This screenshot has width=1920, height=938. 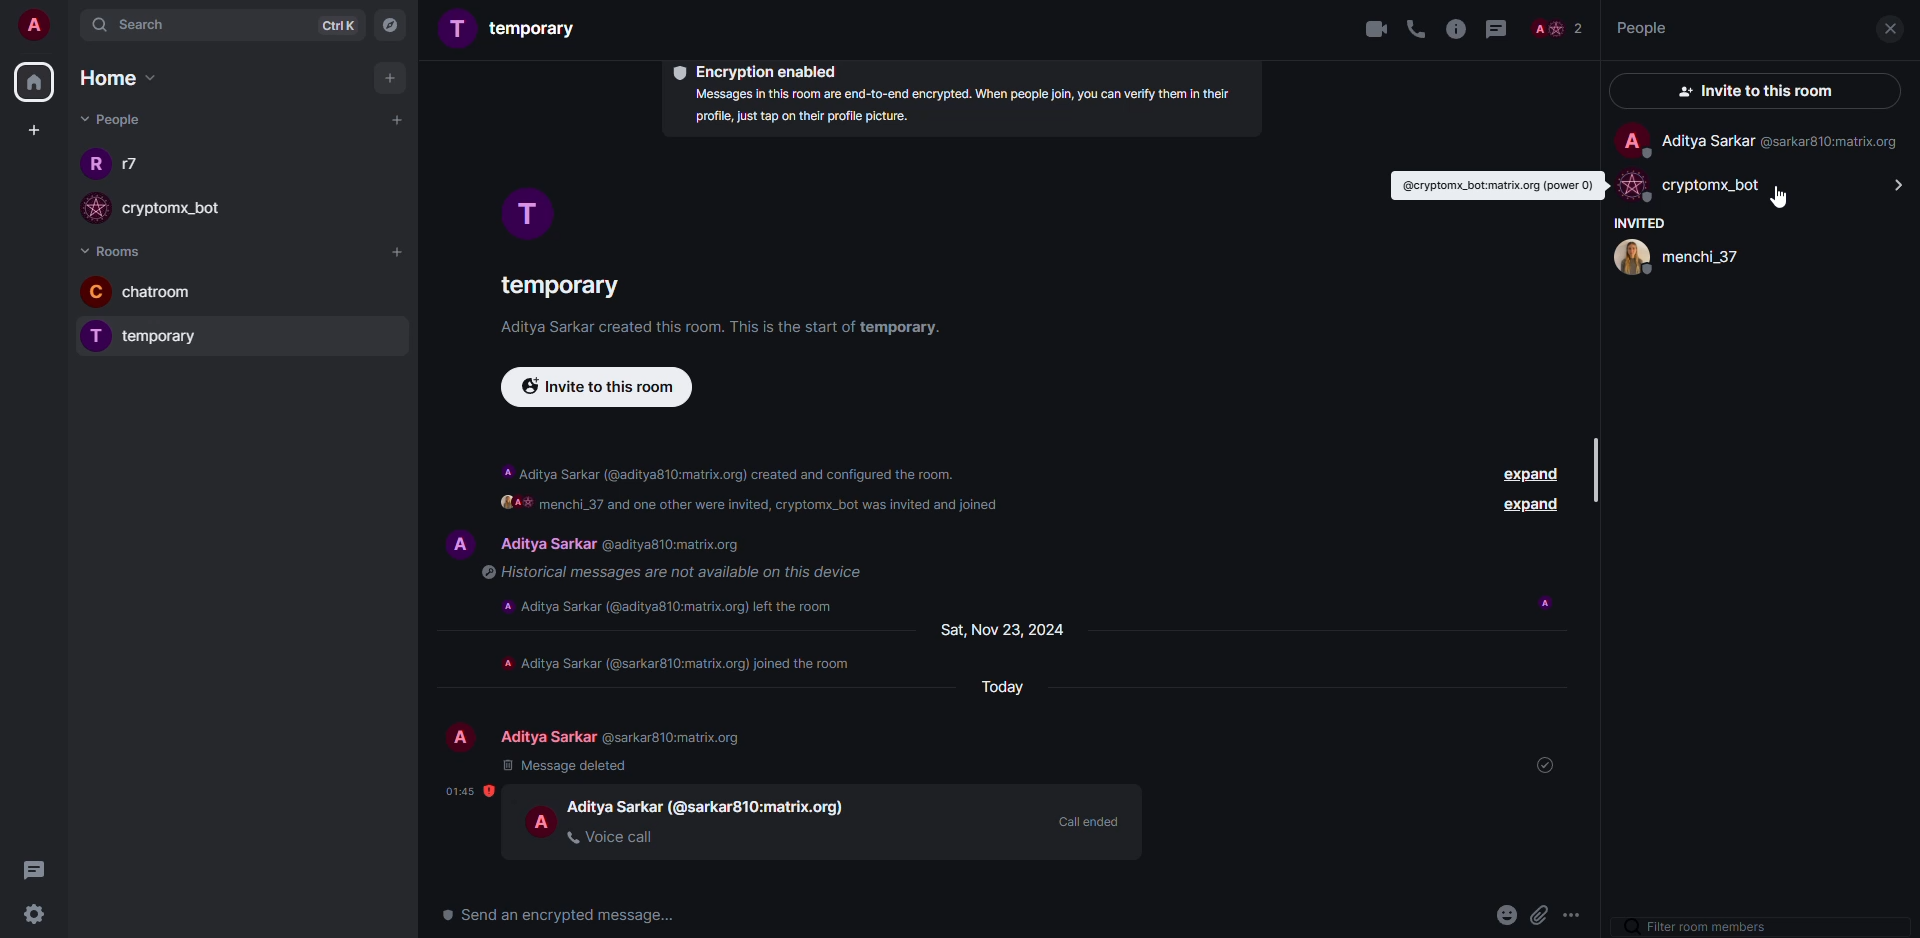 I want to click on video call, so click(x=1367, y=28).